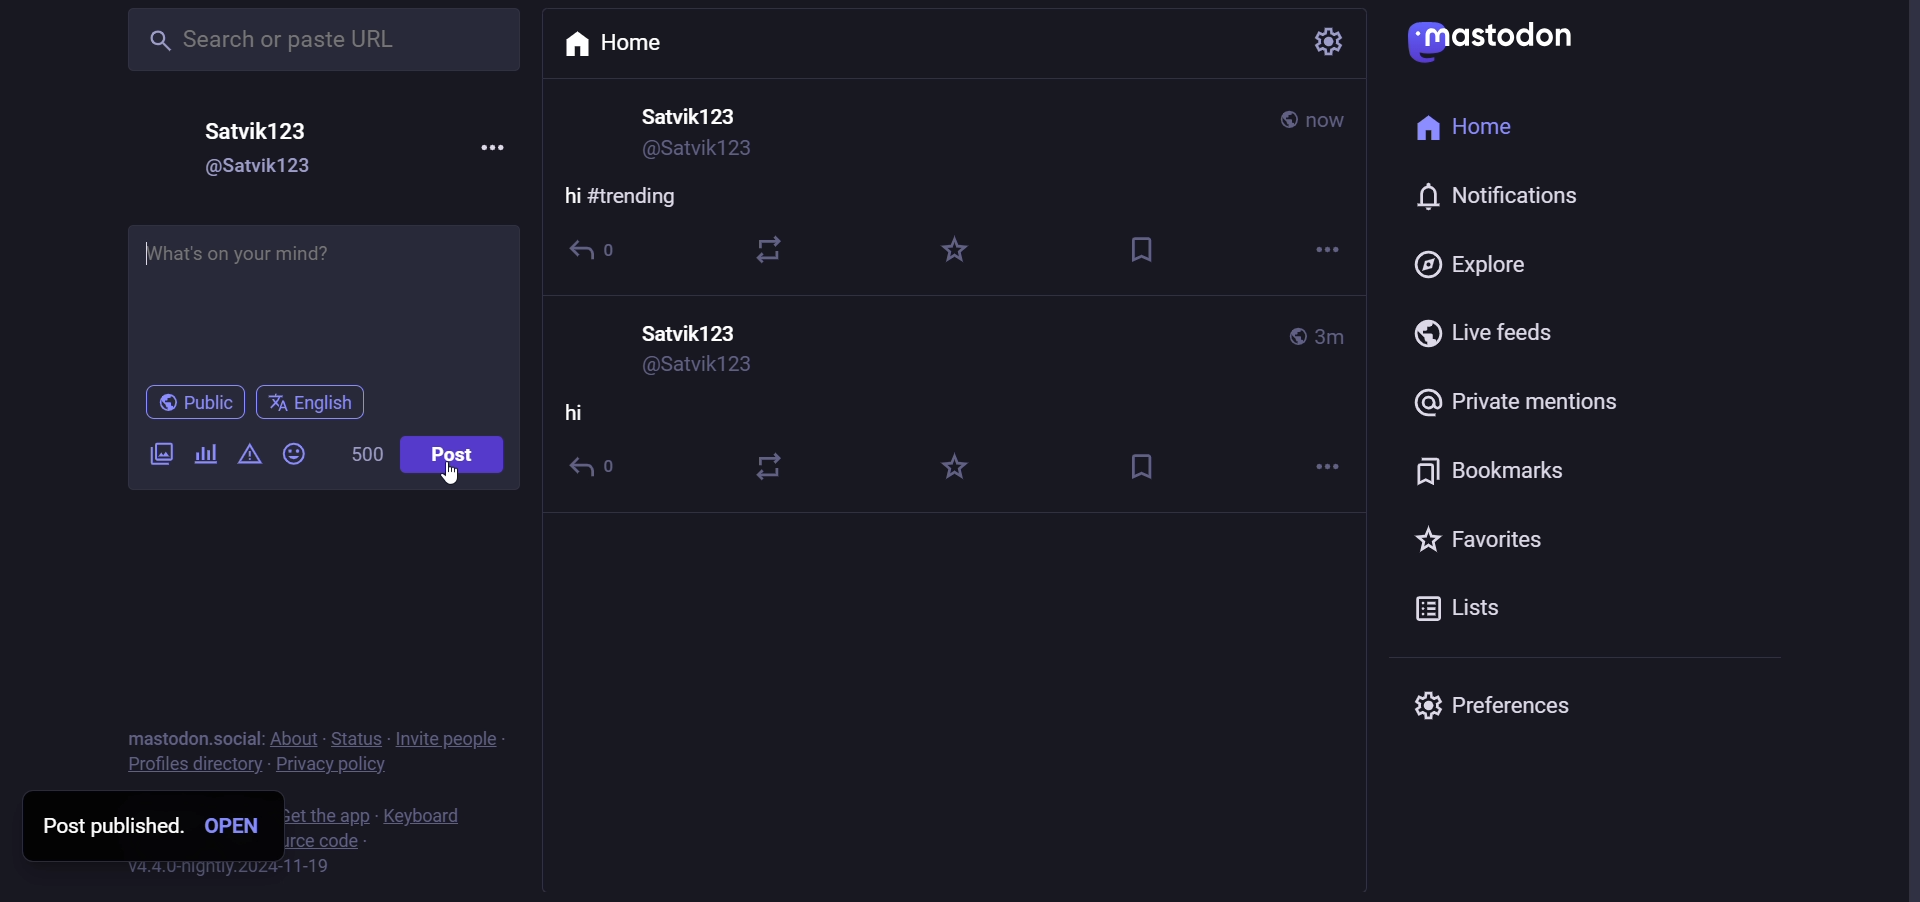 Image resolution: width=1920 pixels, height=902 pixels. Describe the element at coordinates (593, 250) in the screenshot. I see `reply` at that location.